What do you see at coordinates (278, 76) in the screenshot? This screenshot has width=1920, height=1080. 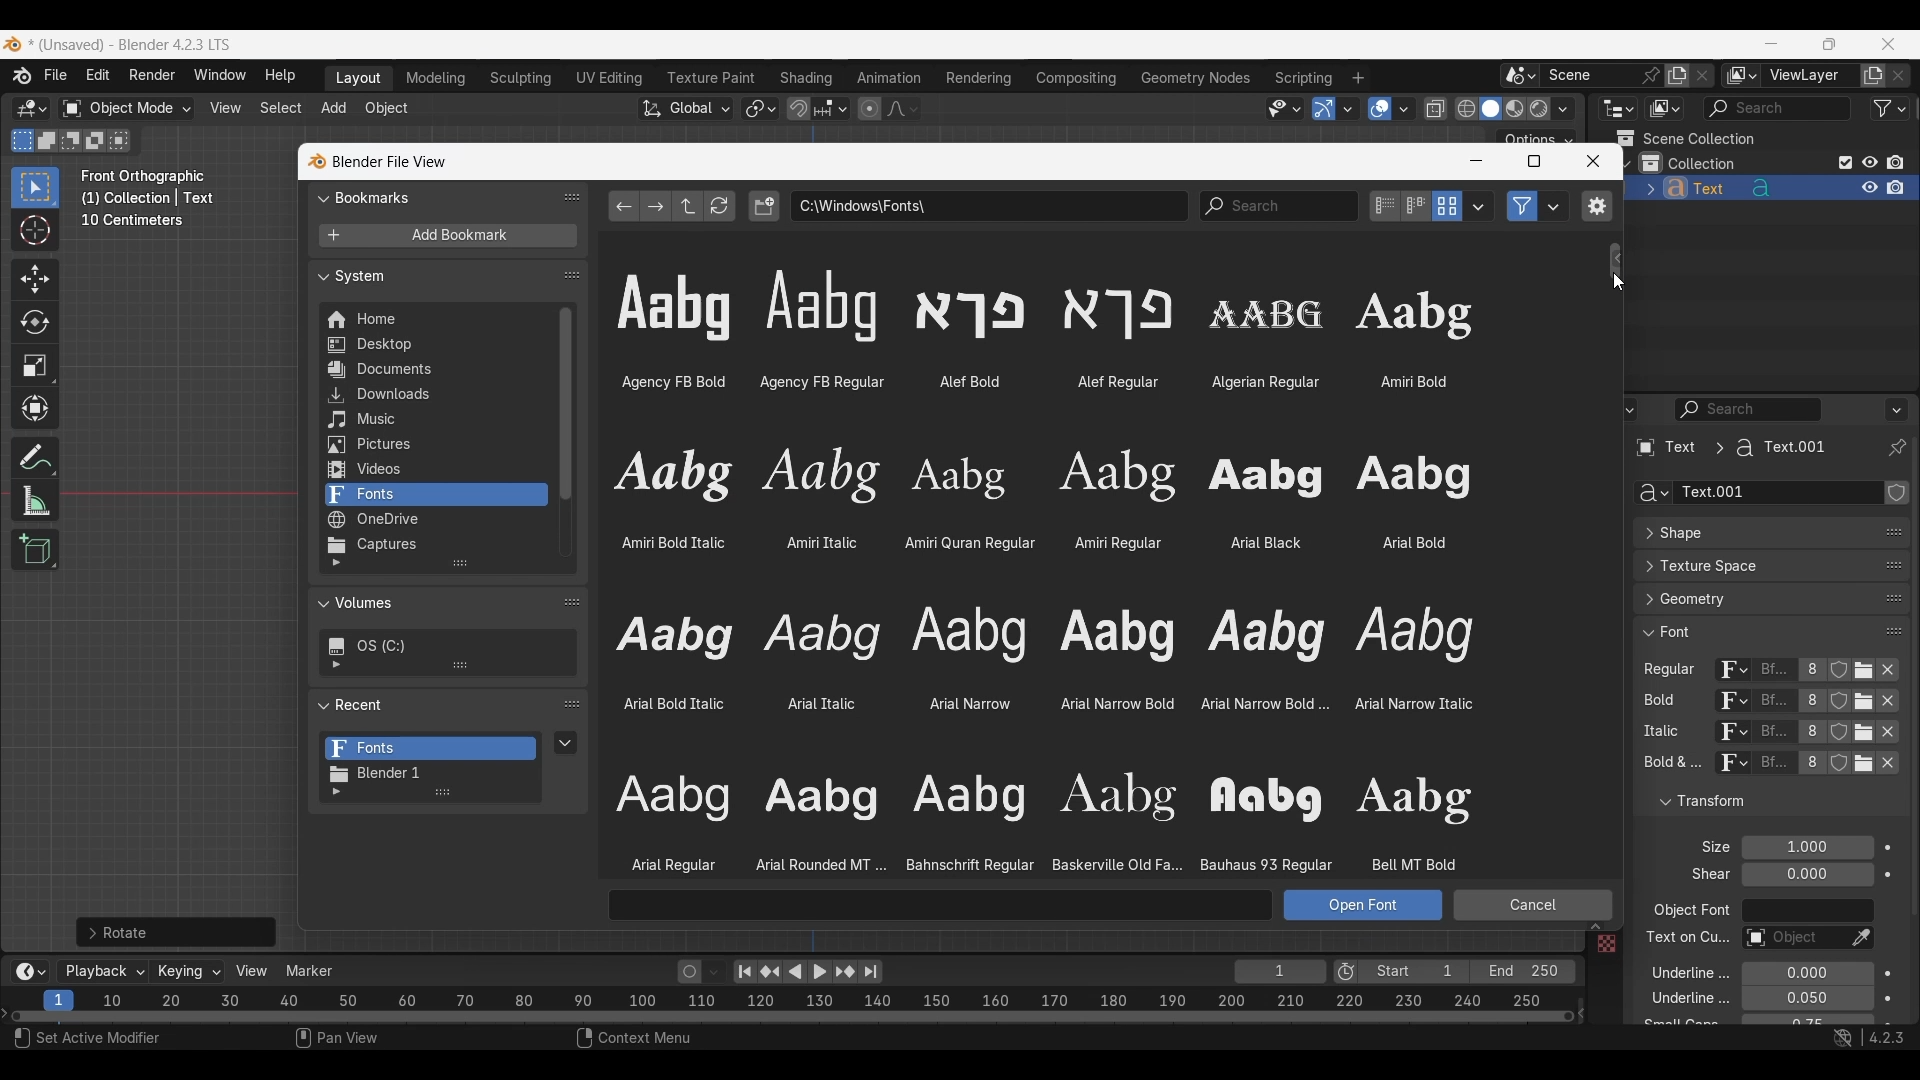 I see `Help menu` at bounding box center [278, 76].